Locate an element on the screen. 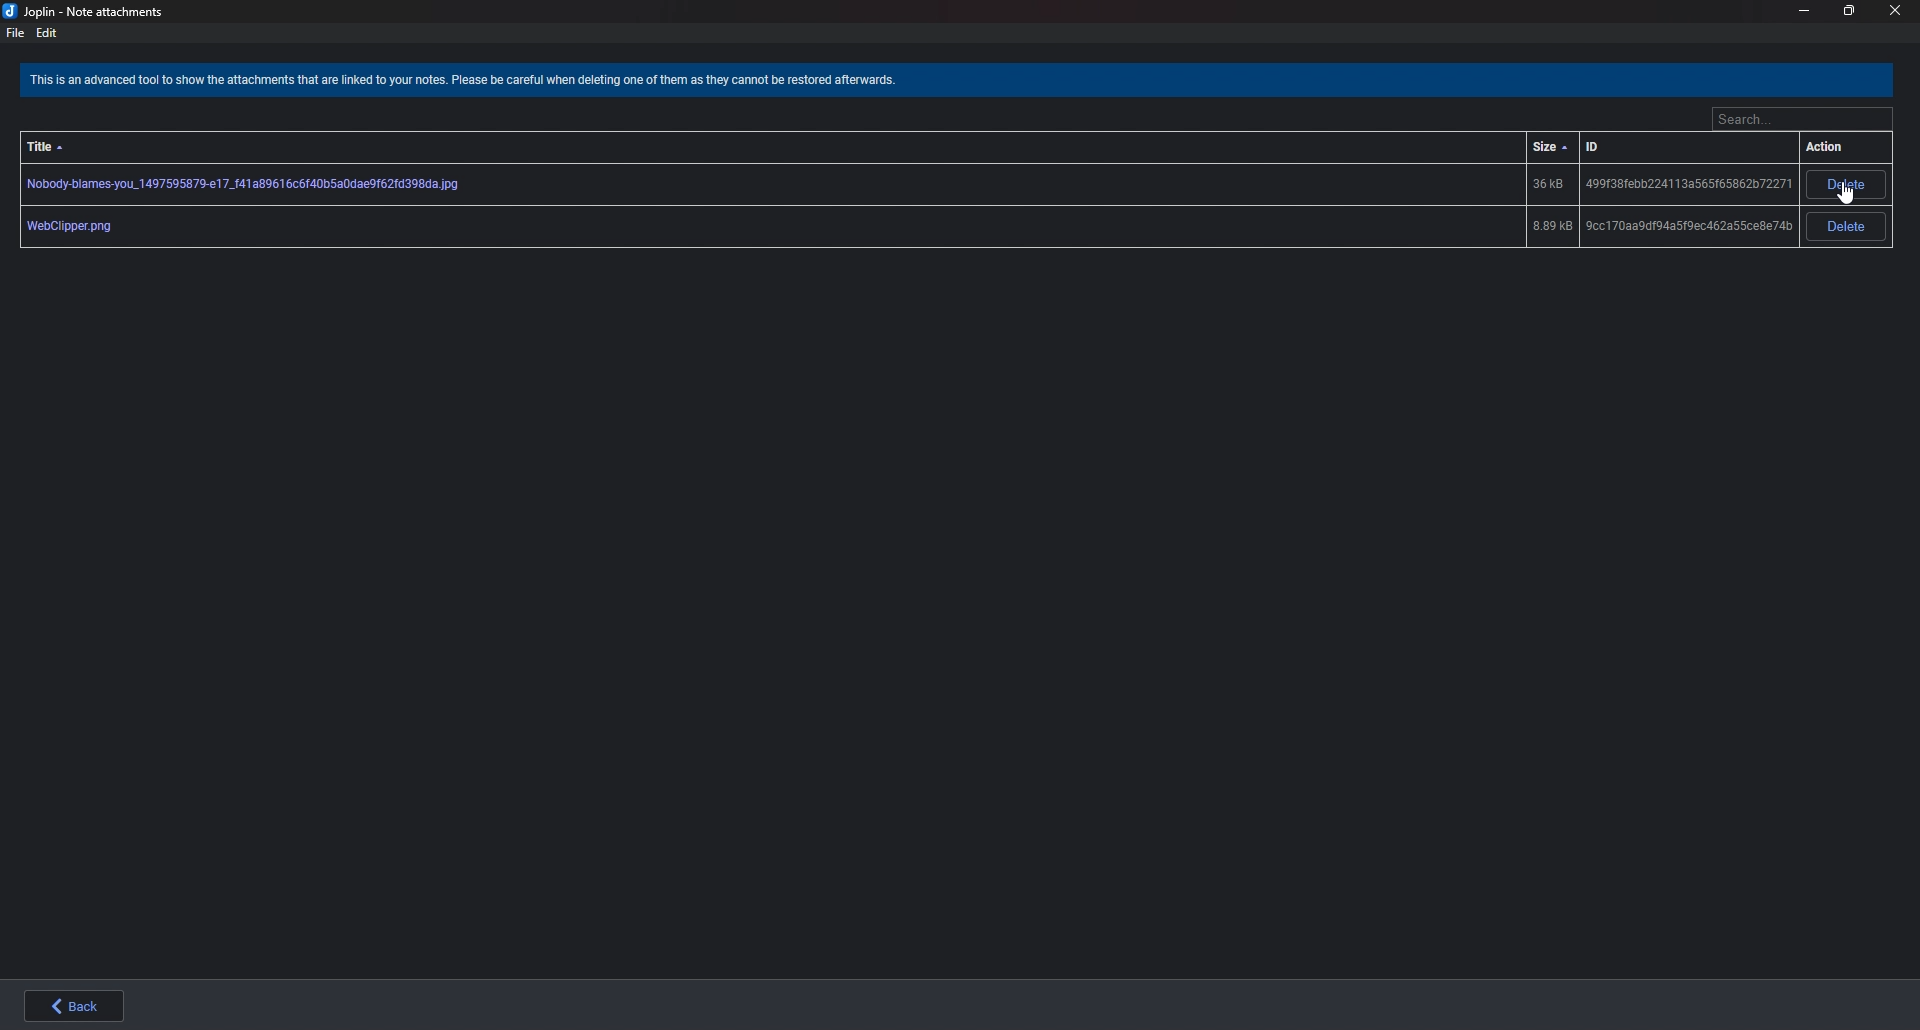  Attachment is located at coordinates (903, 227).